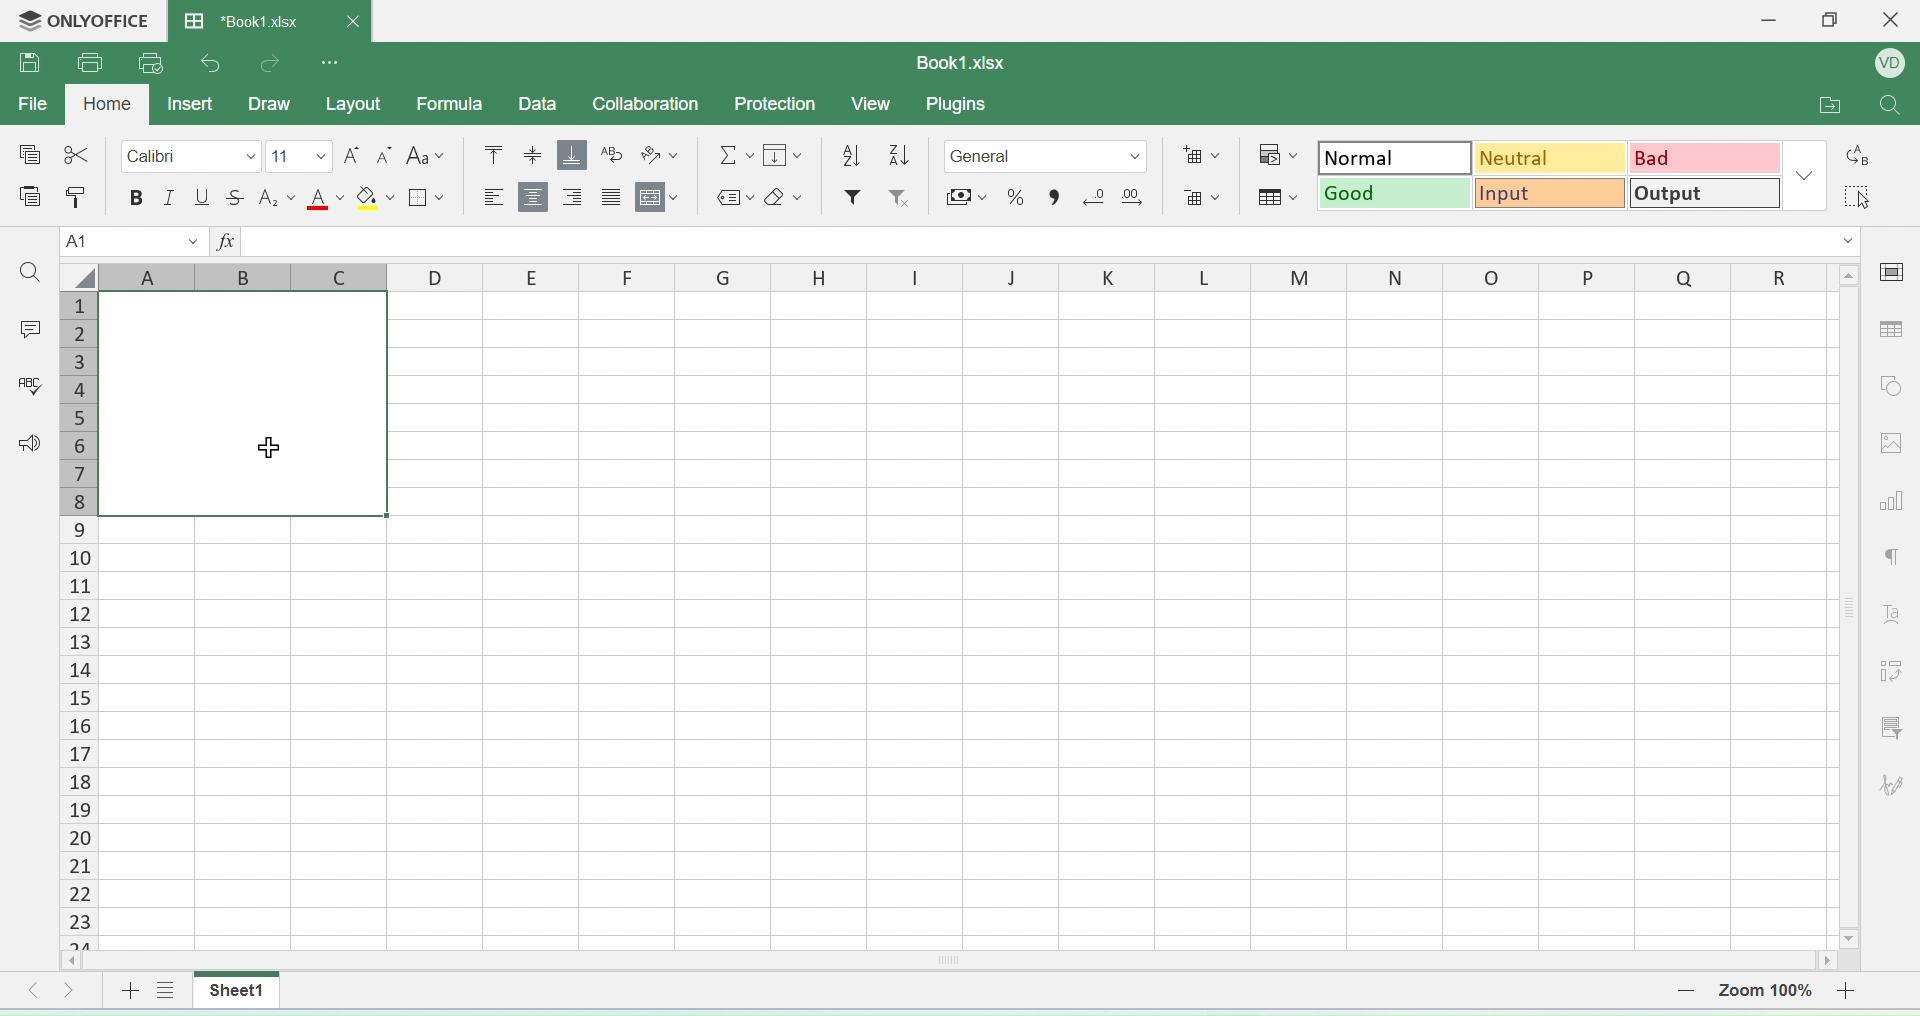 This screenshot has height=1016, width=1920. Describe the element at coordinates (967, 104) in the screenshot. I see `plugins` at that location.